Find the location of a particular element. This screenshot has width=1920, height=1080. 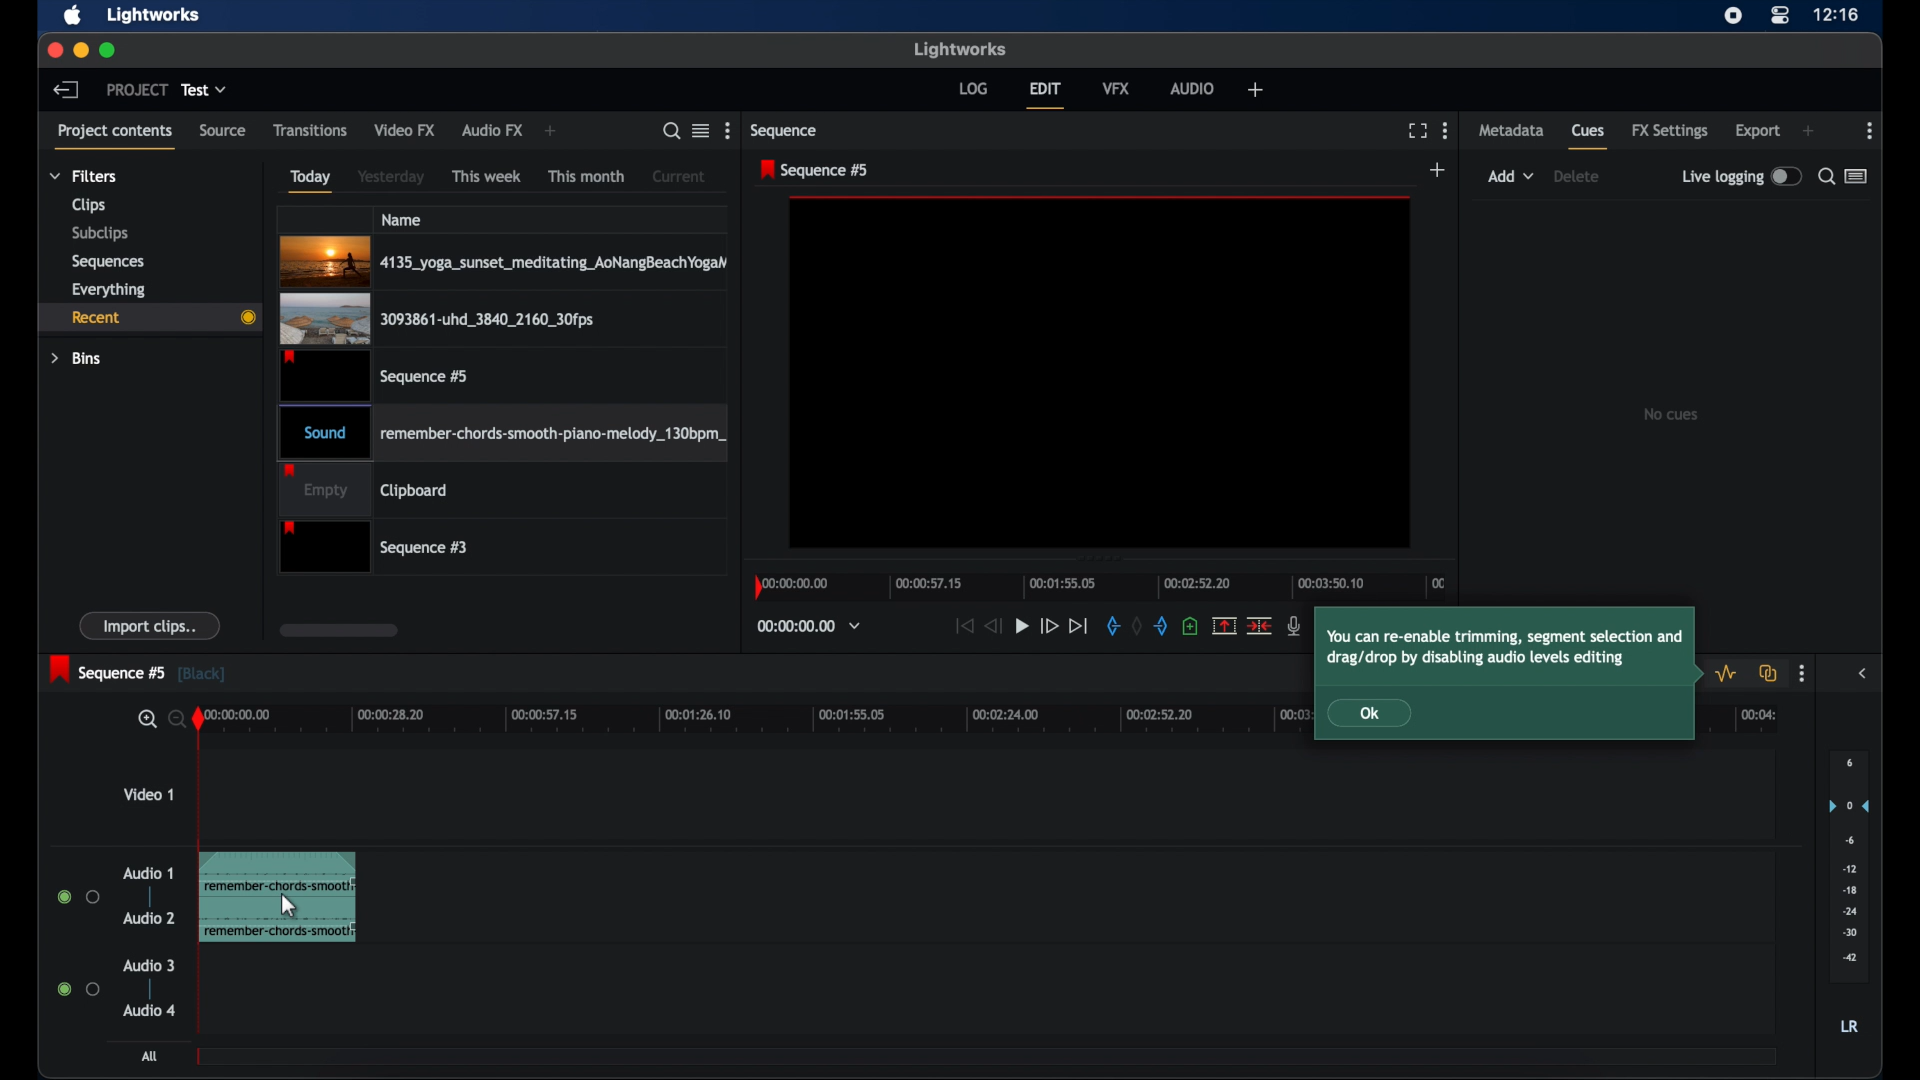

all is located at coordinates (151, 1056).